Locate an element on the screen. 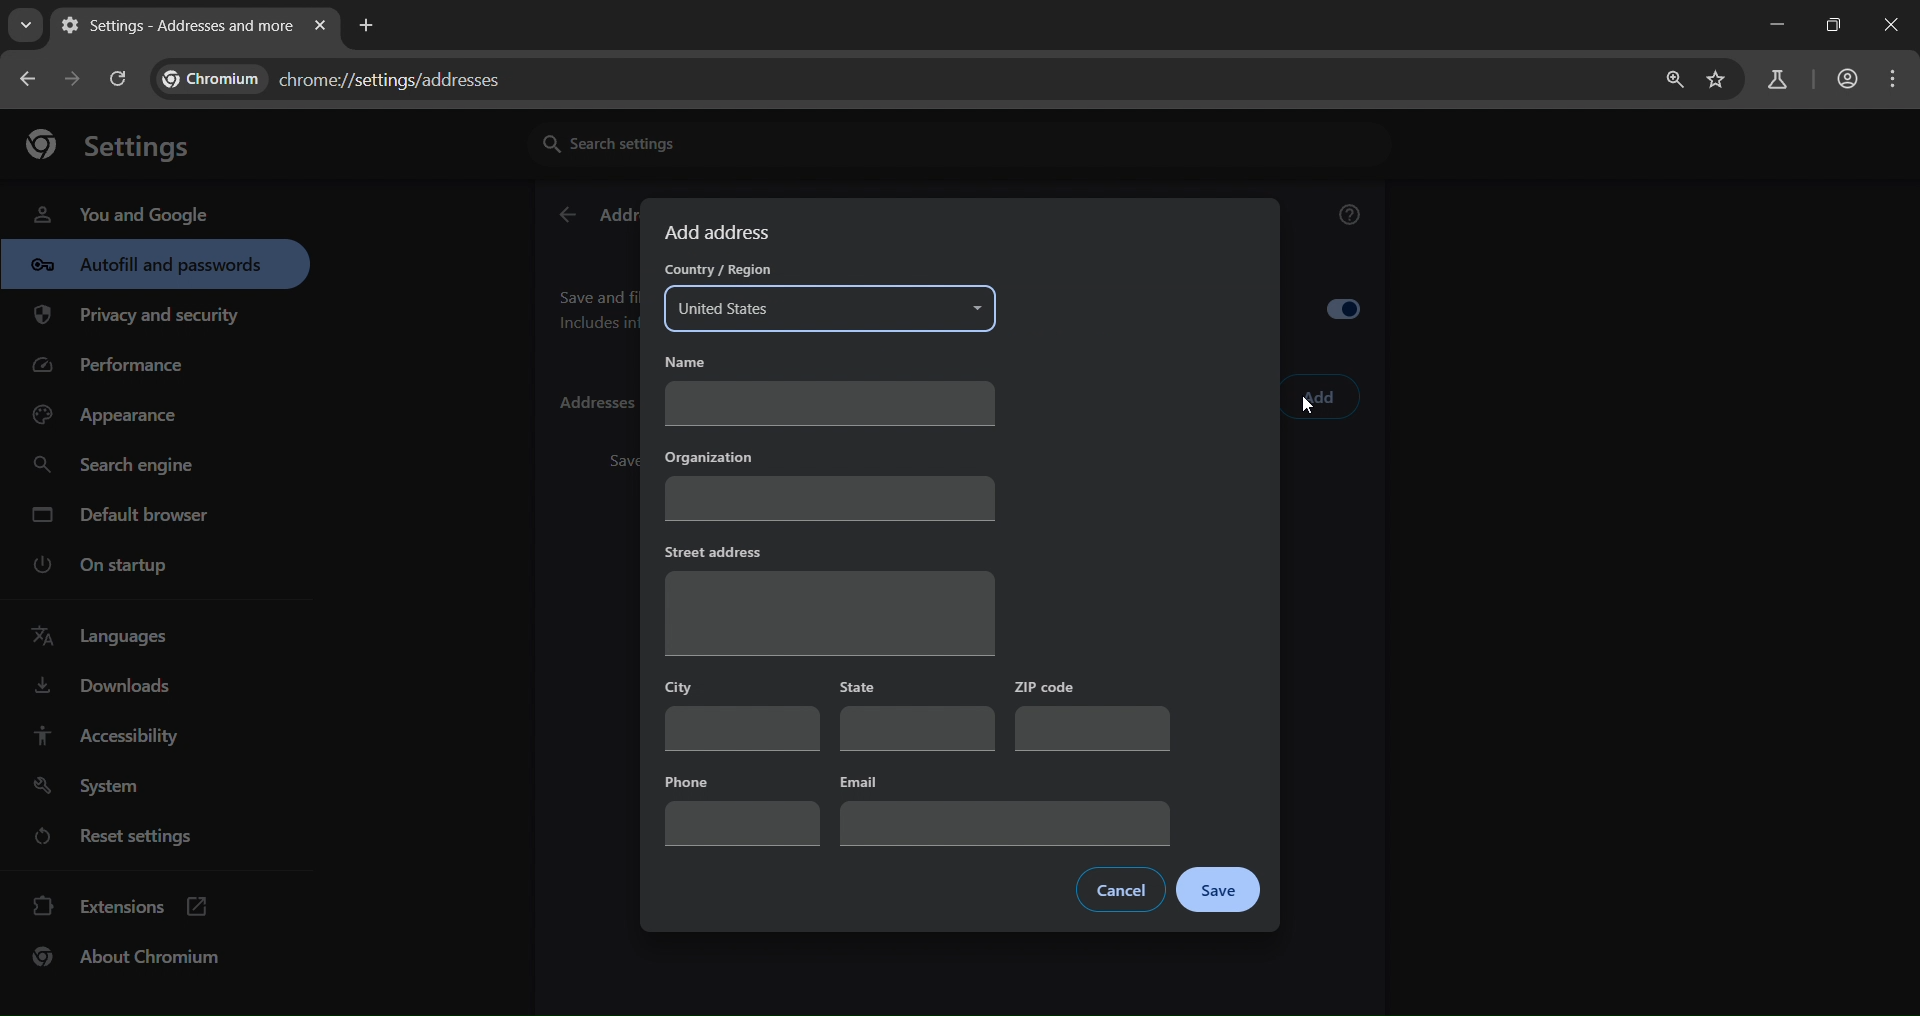 The height and width of the screenshot is (1016, 1920). autofill & passwords is located at coordinates (155, 264).